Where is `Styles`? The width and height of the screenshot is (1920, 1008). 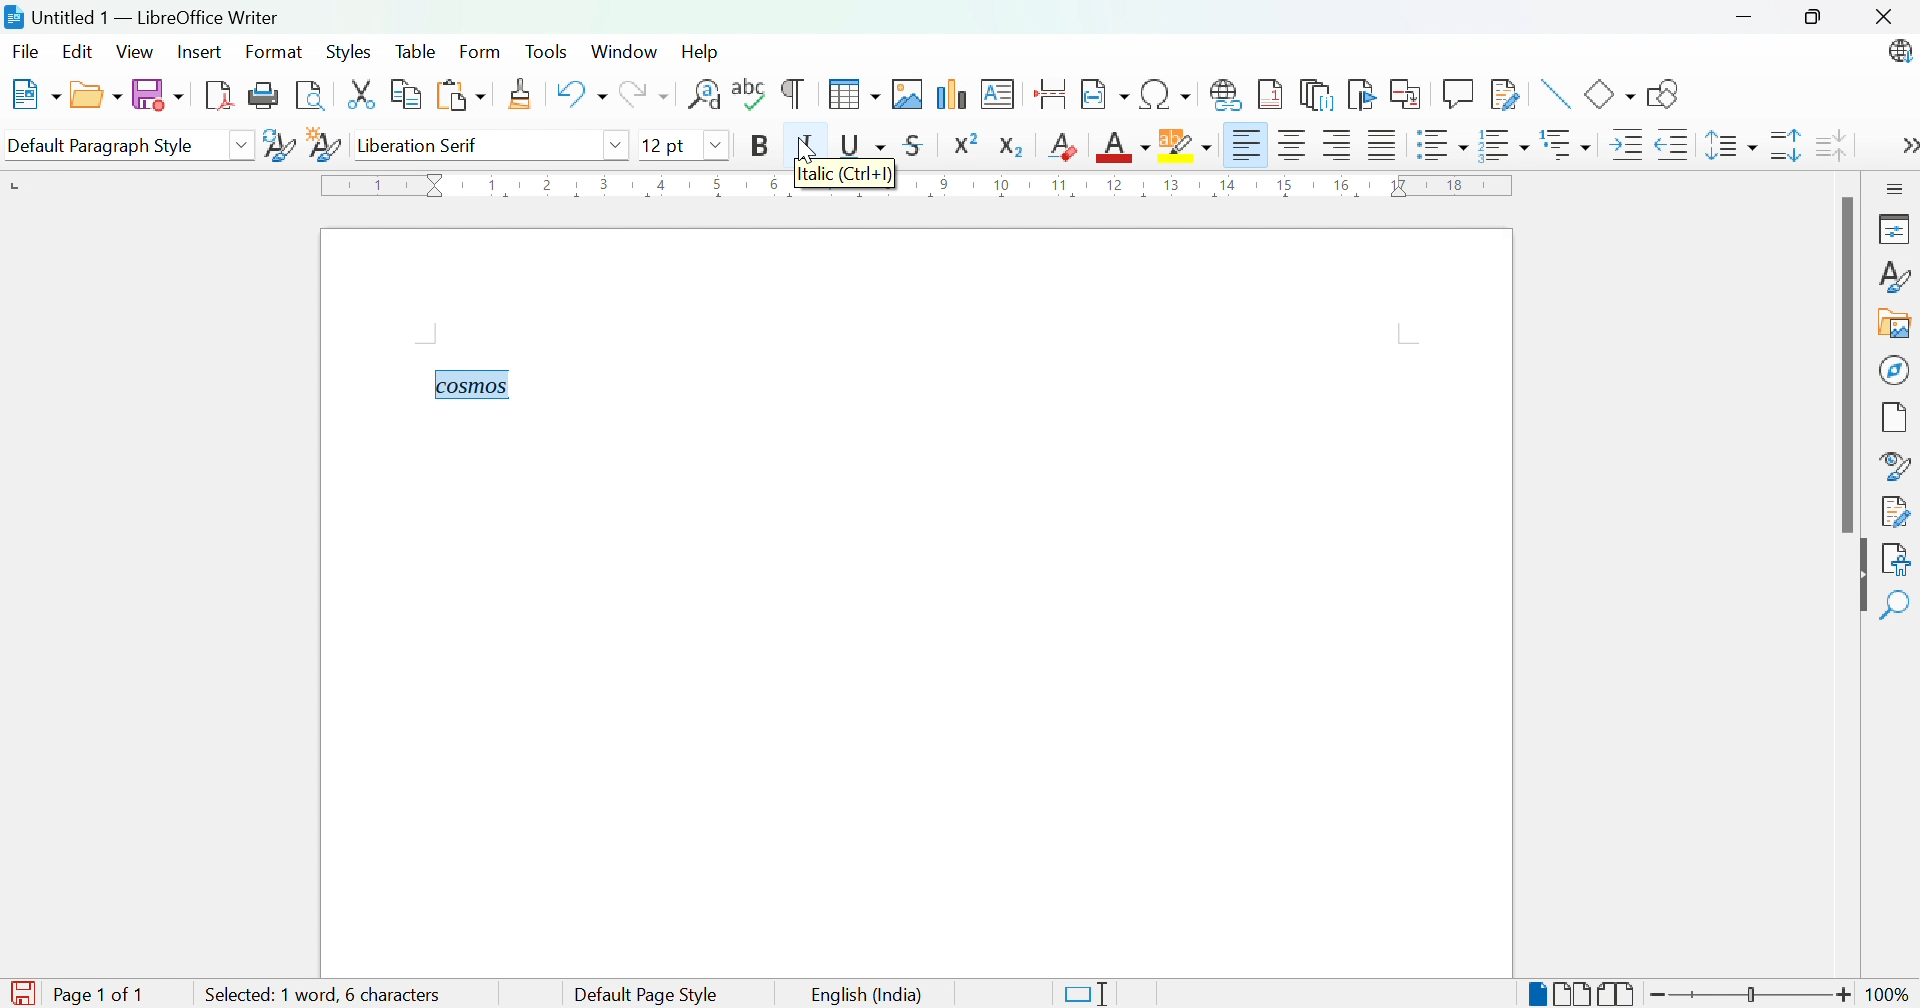
Styles is located at coordinates (1894, 278).